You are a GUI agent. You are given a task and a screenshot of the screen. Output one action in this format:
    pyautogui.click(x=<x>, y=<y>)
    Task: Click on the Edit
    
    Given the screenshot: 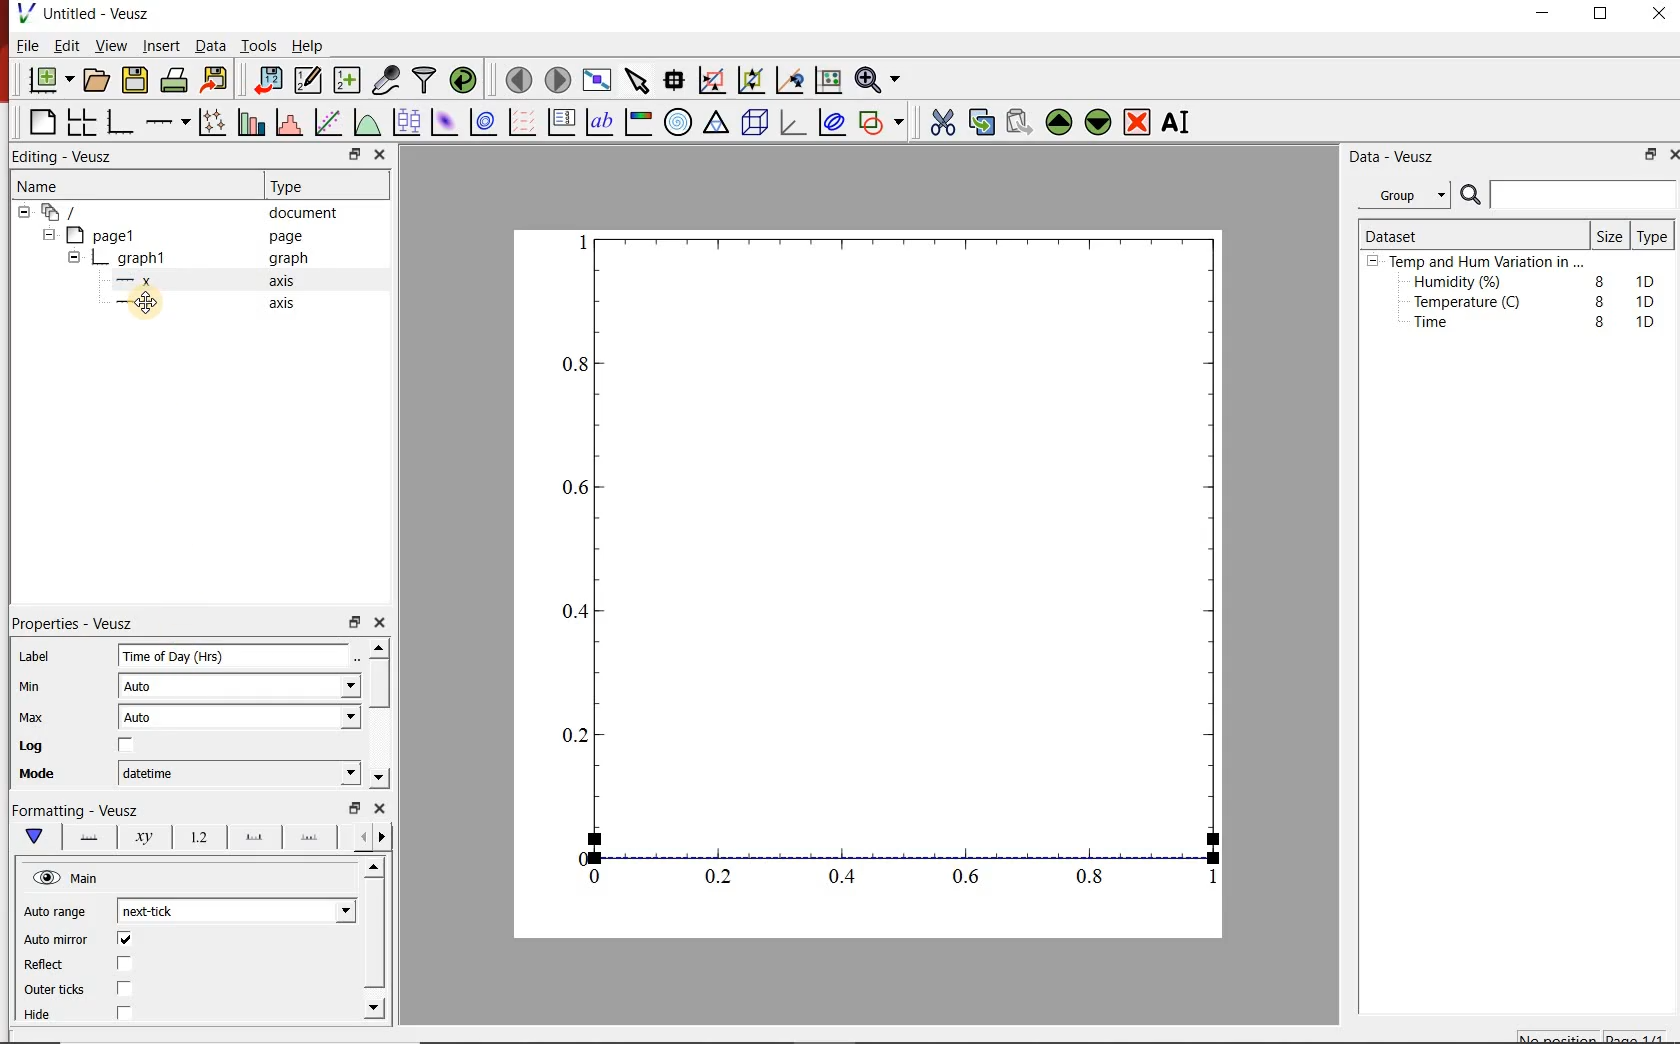 What is the action you would take?
    pyautogui.click(x=67, y=48)
    